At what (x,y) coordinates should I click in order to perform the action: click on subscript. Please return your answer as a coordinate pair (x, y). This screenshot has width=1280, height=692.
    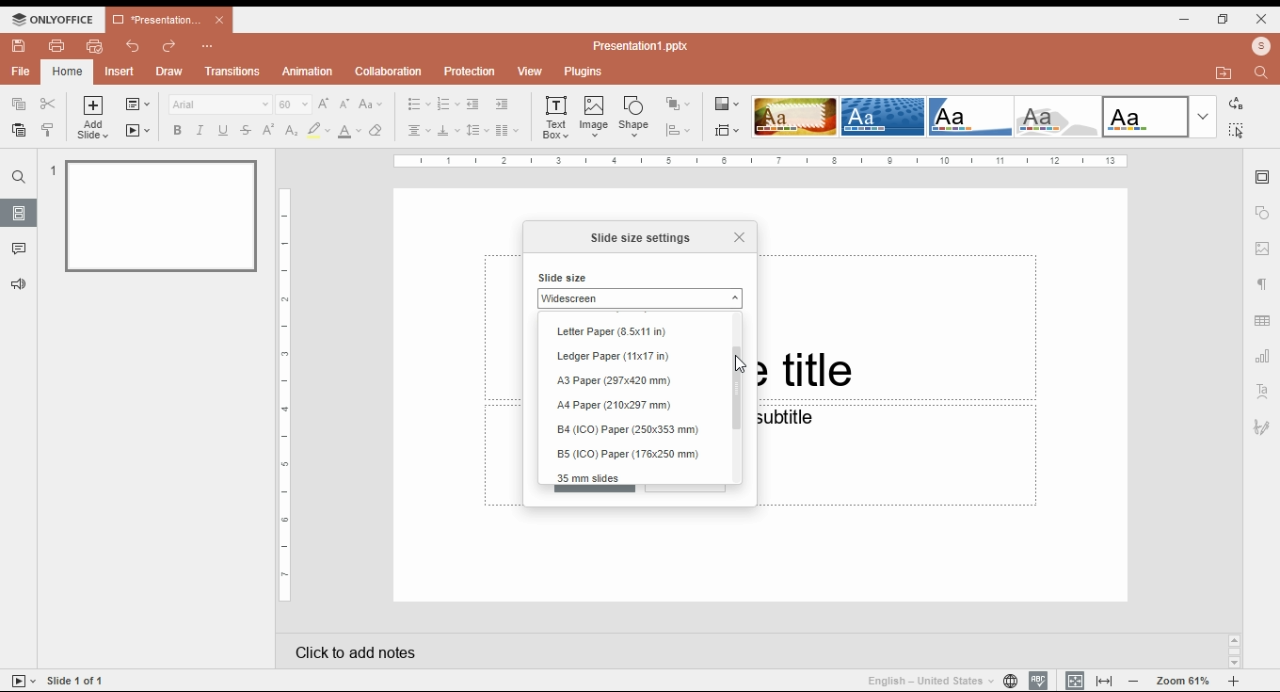
    Looking at the image, I should click on (289, 130).